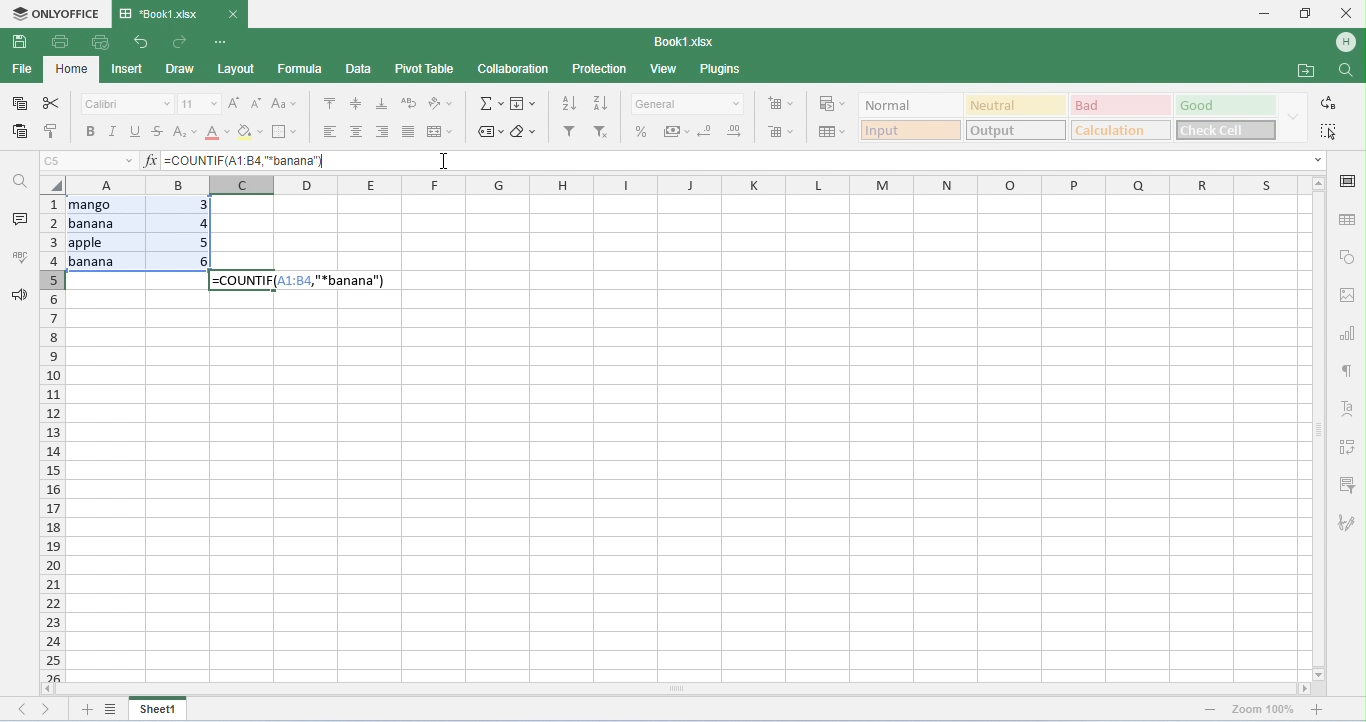 This screenshot has width=1366, height=722. What do you see at coordinates (24, 707) in the screenshot?
I see `previous sheet` at bounding box center [24, 707].